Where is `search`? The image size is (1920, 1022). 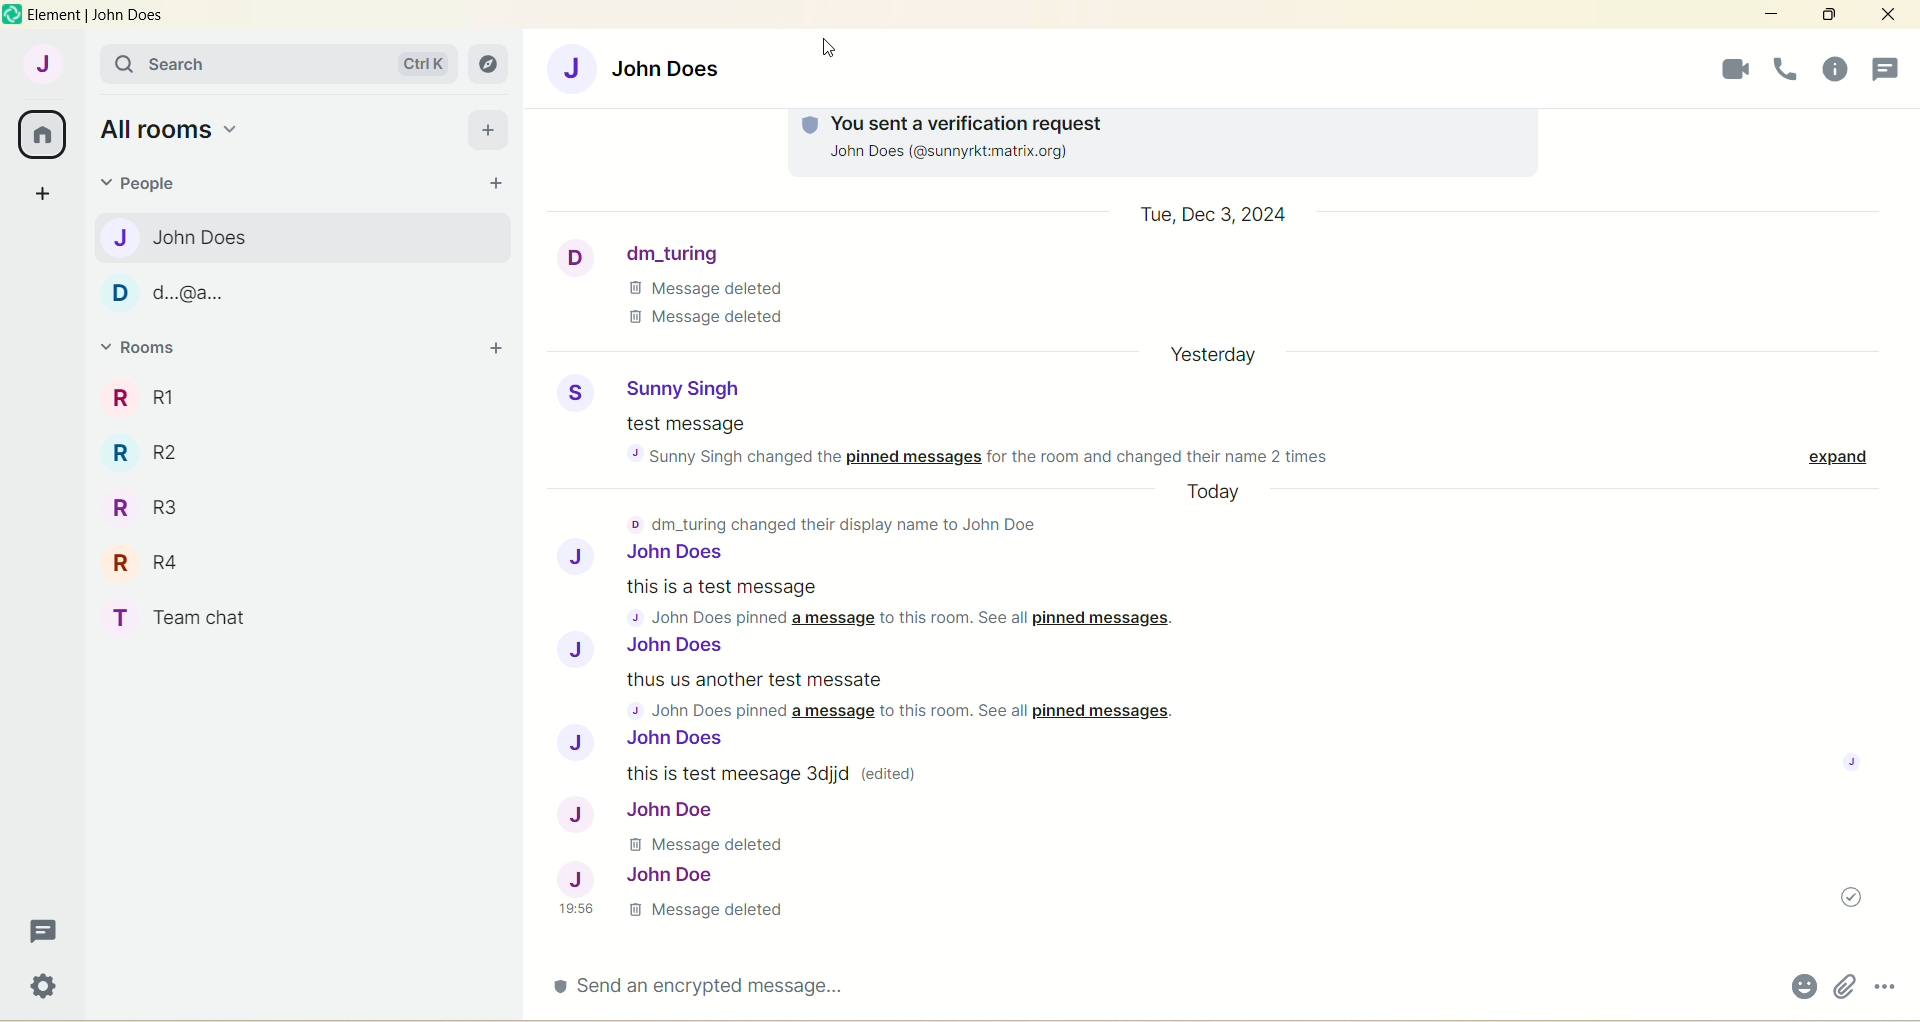
search is located at coordinates (158, 66).